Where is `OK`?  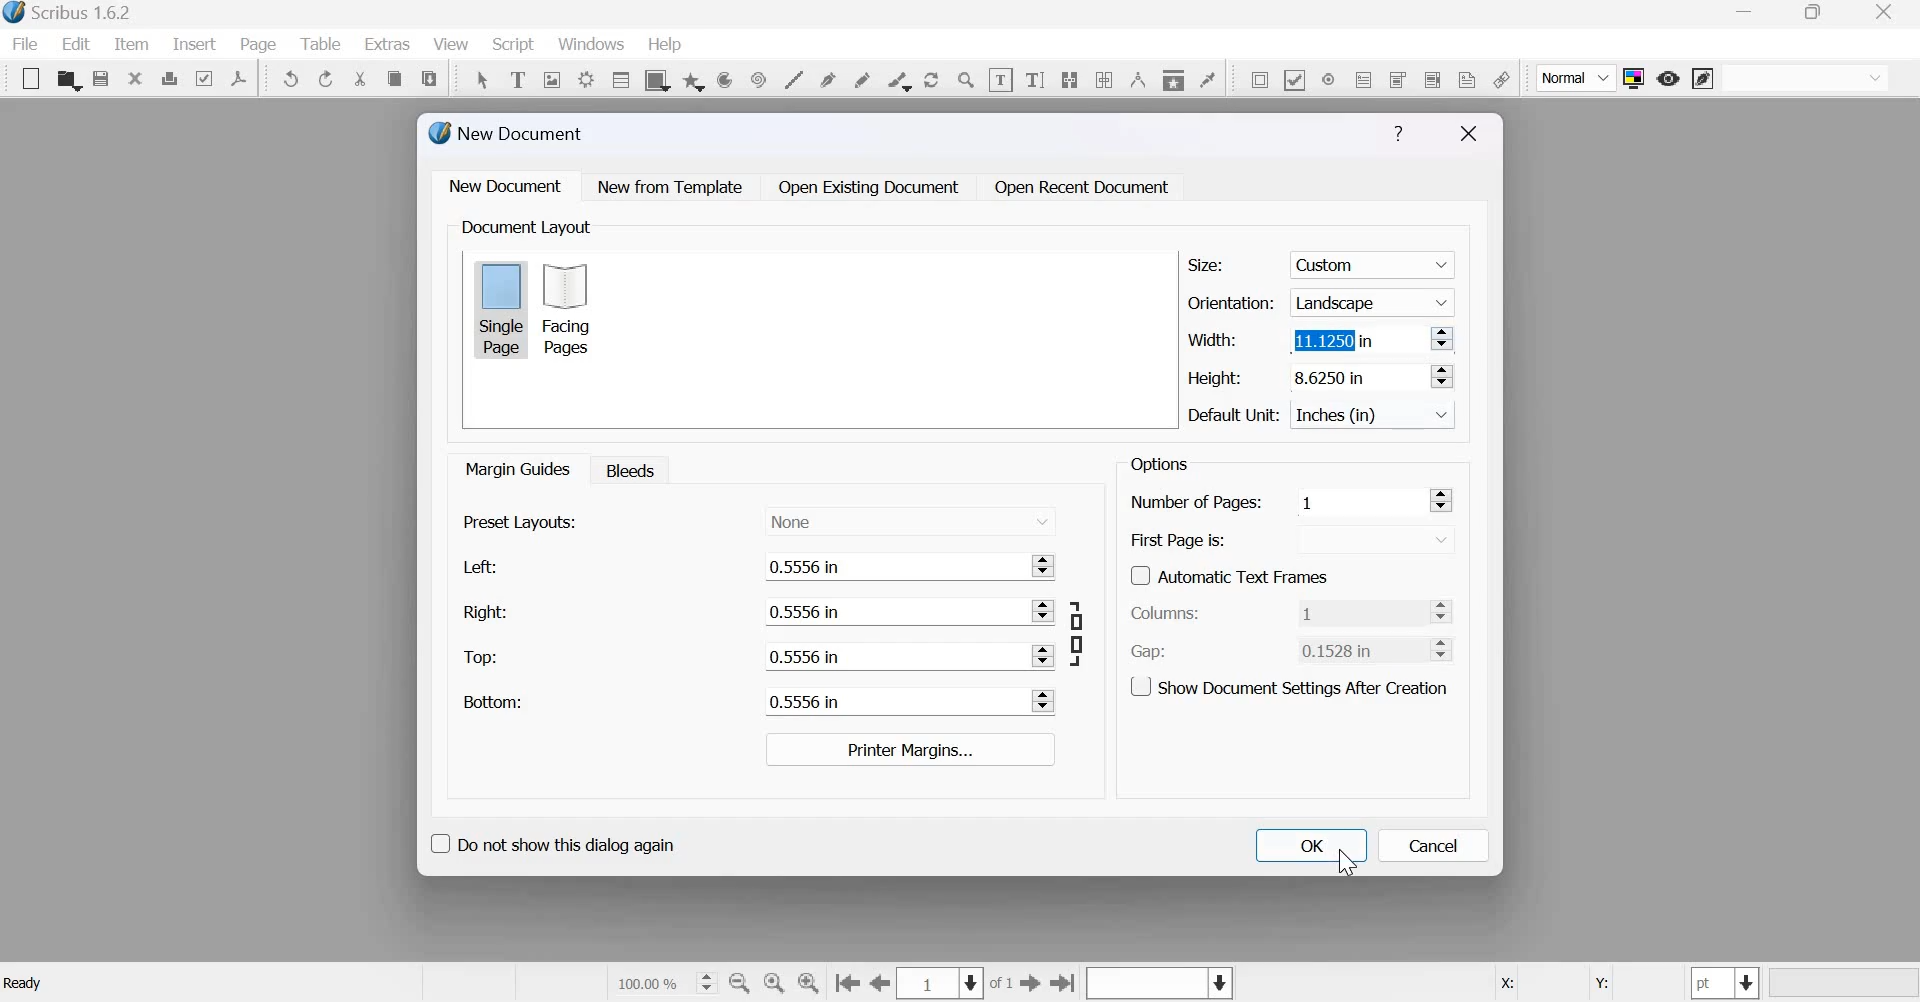 OK is located at coordinates (1310, 845).